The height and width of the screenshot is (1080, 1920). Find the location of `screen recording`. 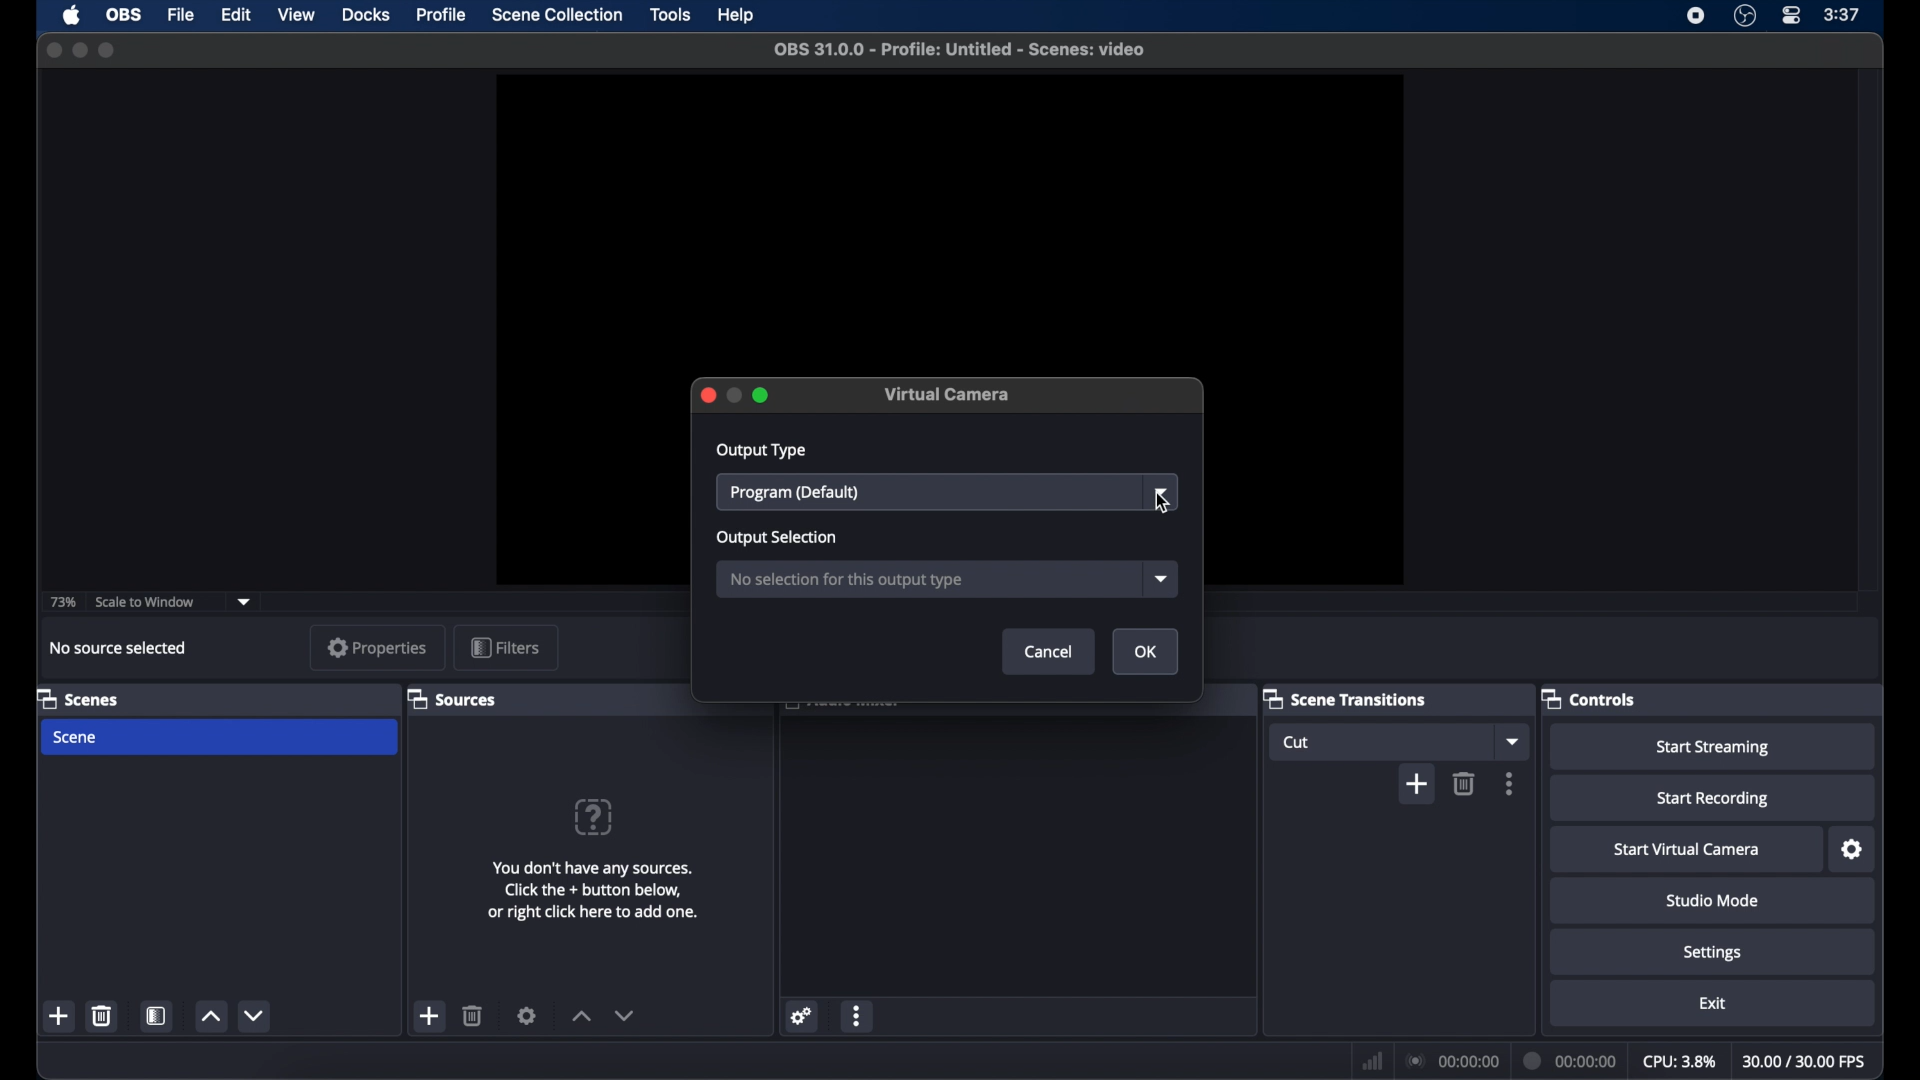

screen recording is located at coordinates (1696, 16).